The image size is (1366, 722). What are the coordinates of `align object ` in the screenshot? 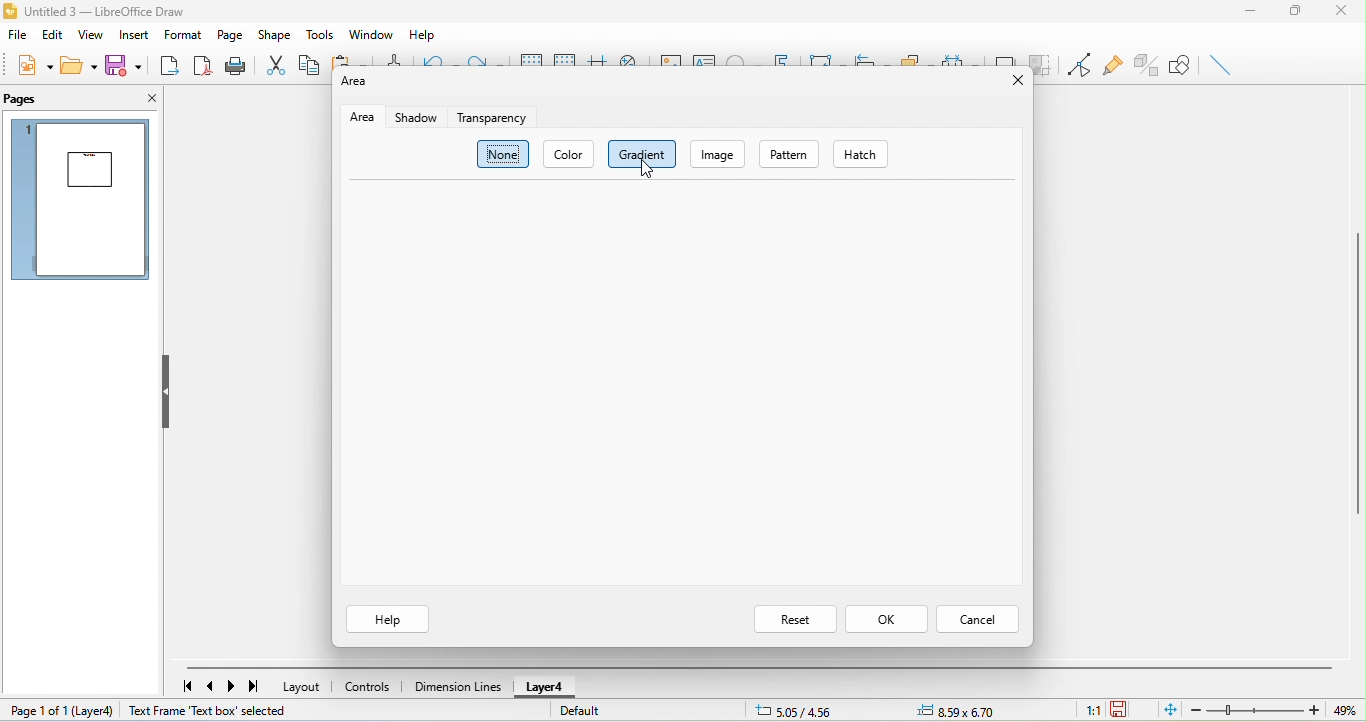 It's located at (868, 57).